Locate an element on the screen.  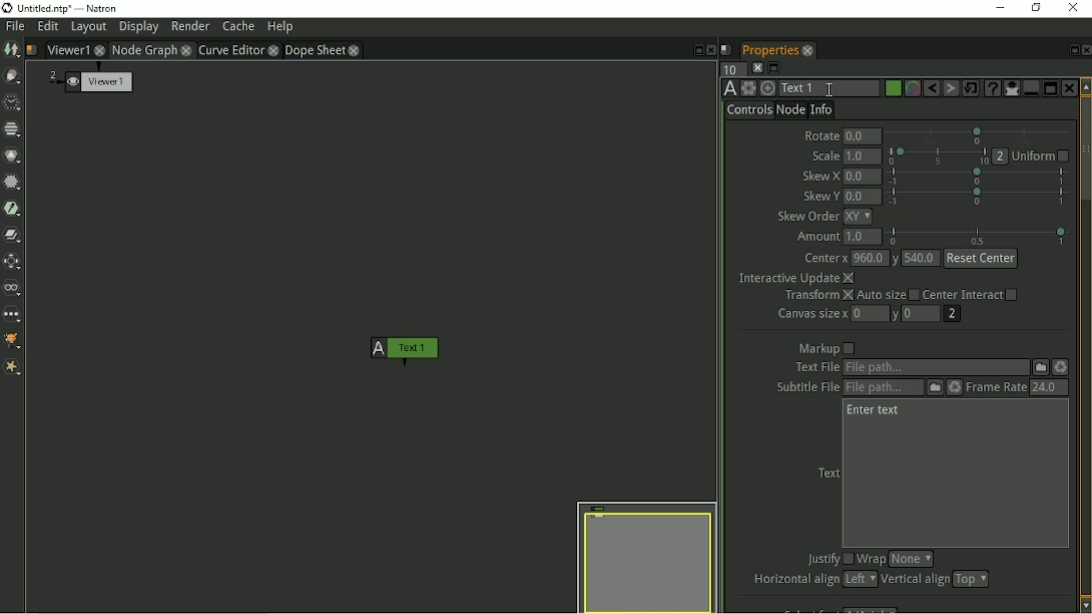
24 is located at coordinates (1049, 388).